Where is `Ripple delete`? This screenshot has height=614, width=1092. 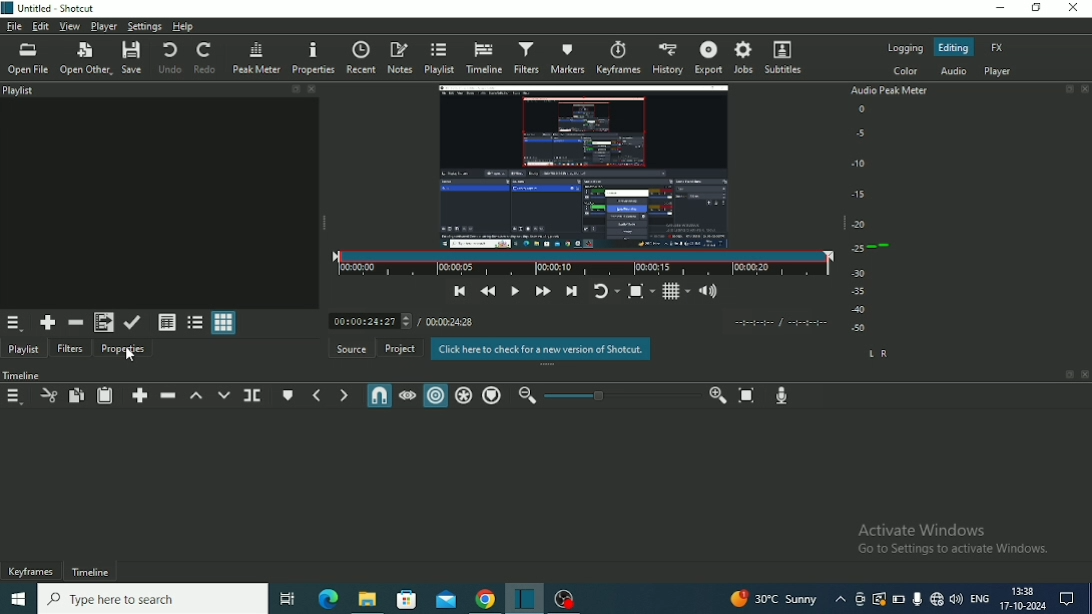 Ripple delete is located at coordinates (167, 395).